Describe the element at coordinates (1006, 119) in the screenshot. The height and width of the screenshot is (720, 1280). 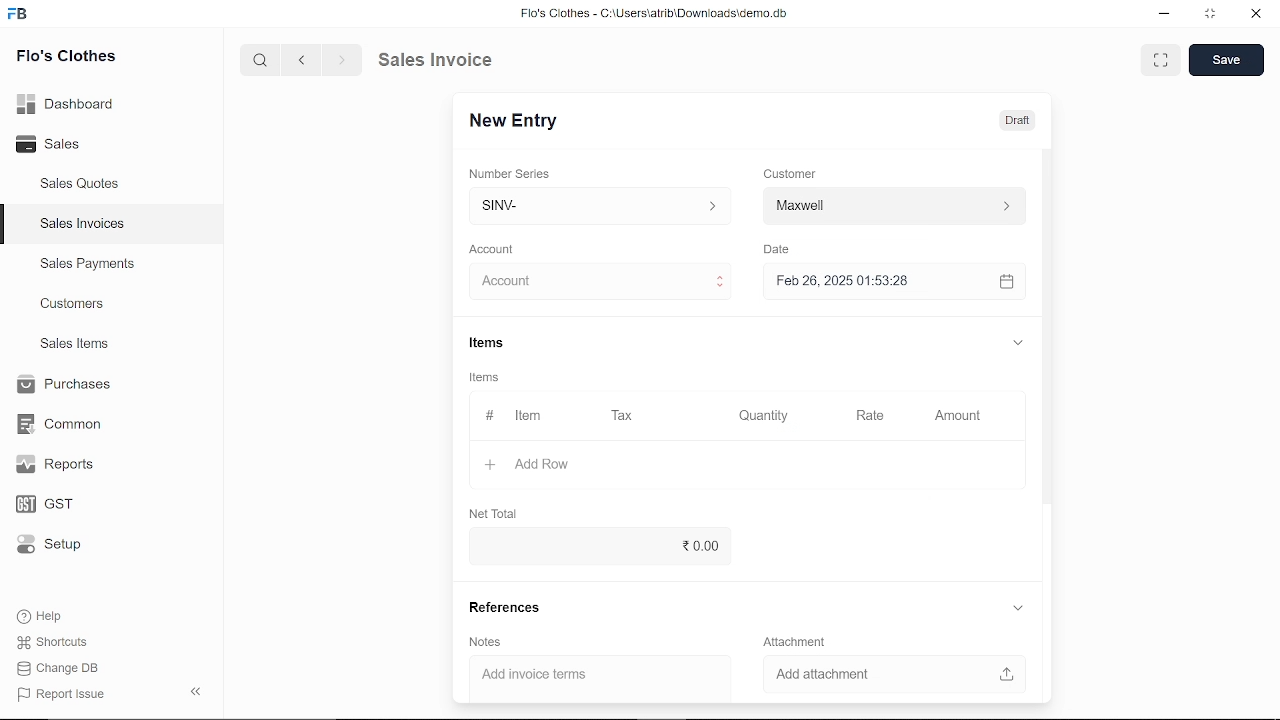
I see `Draft` at that location.